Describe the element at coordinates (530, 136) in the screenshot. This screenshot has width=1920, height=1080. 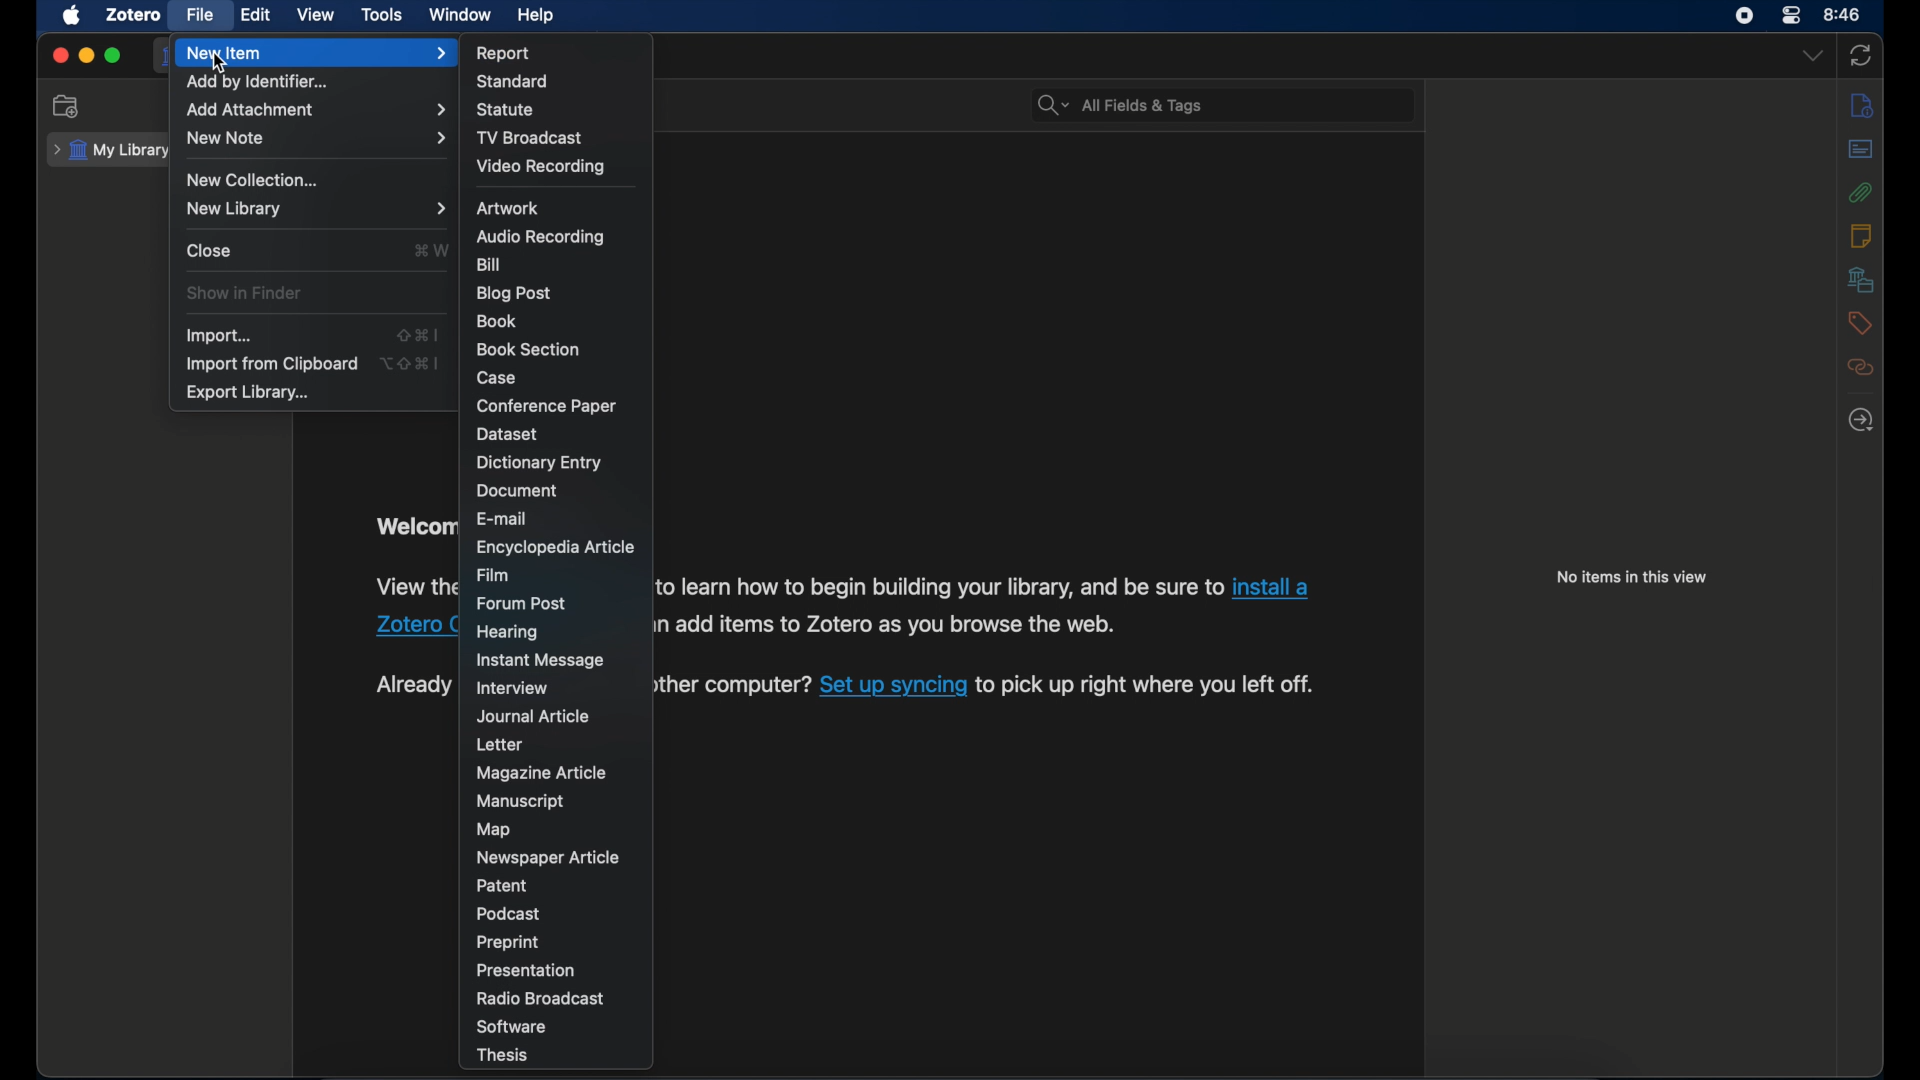
I see `tv broadcast` at that location.